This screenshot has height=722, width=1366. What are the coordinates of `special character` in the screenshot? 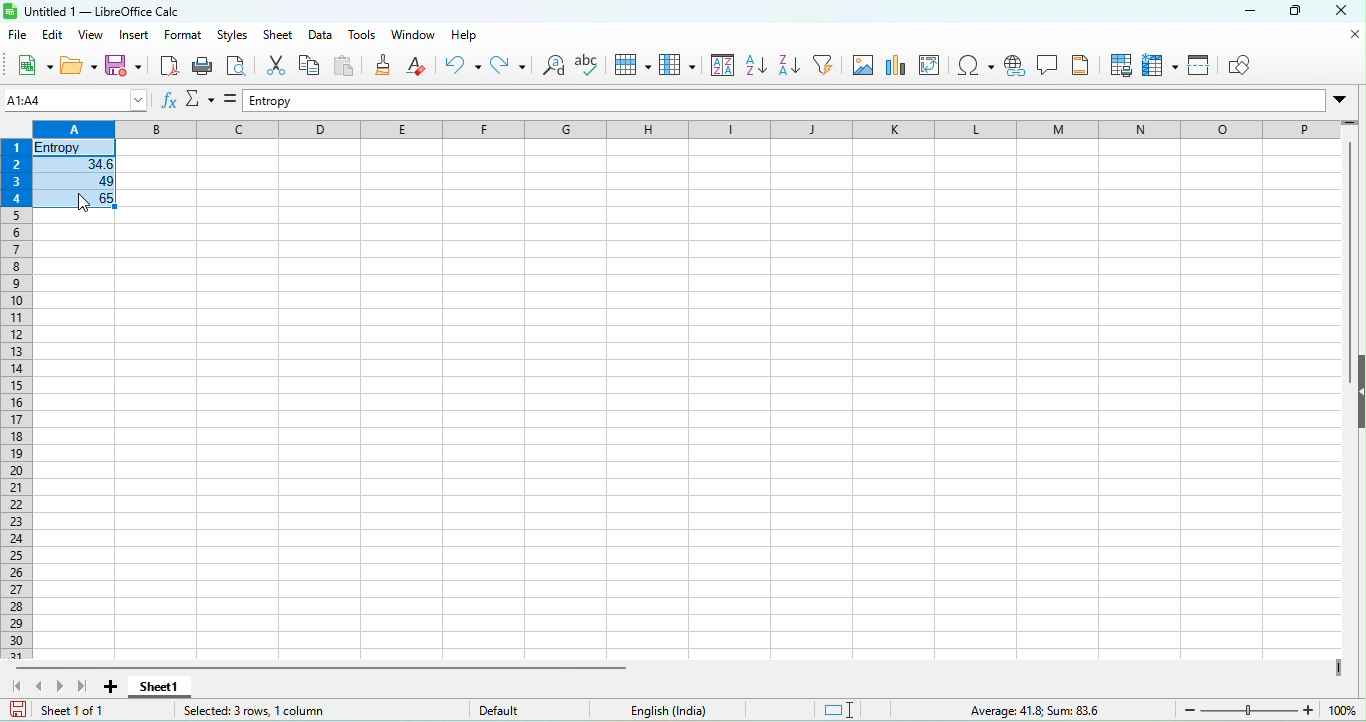 It's located at (977, 67).